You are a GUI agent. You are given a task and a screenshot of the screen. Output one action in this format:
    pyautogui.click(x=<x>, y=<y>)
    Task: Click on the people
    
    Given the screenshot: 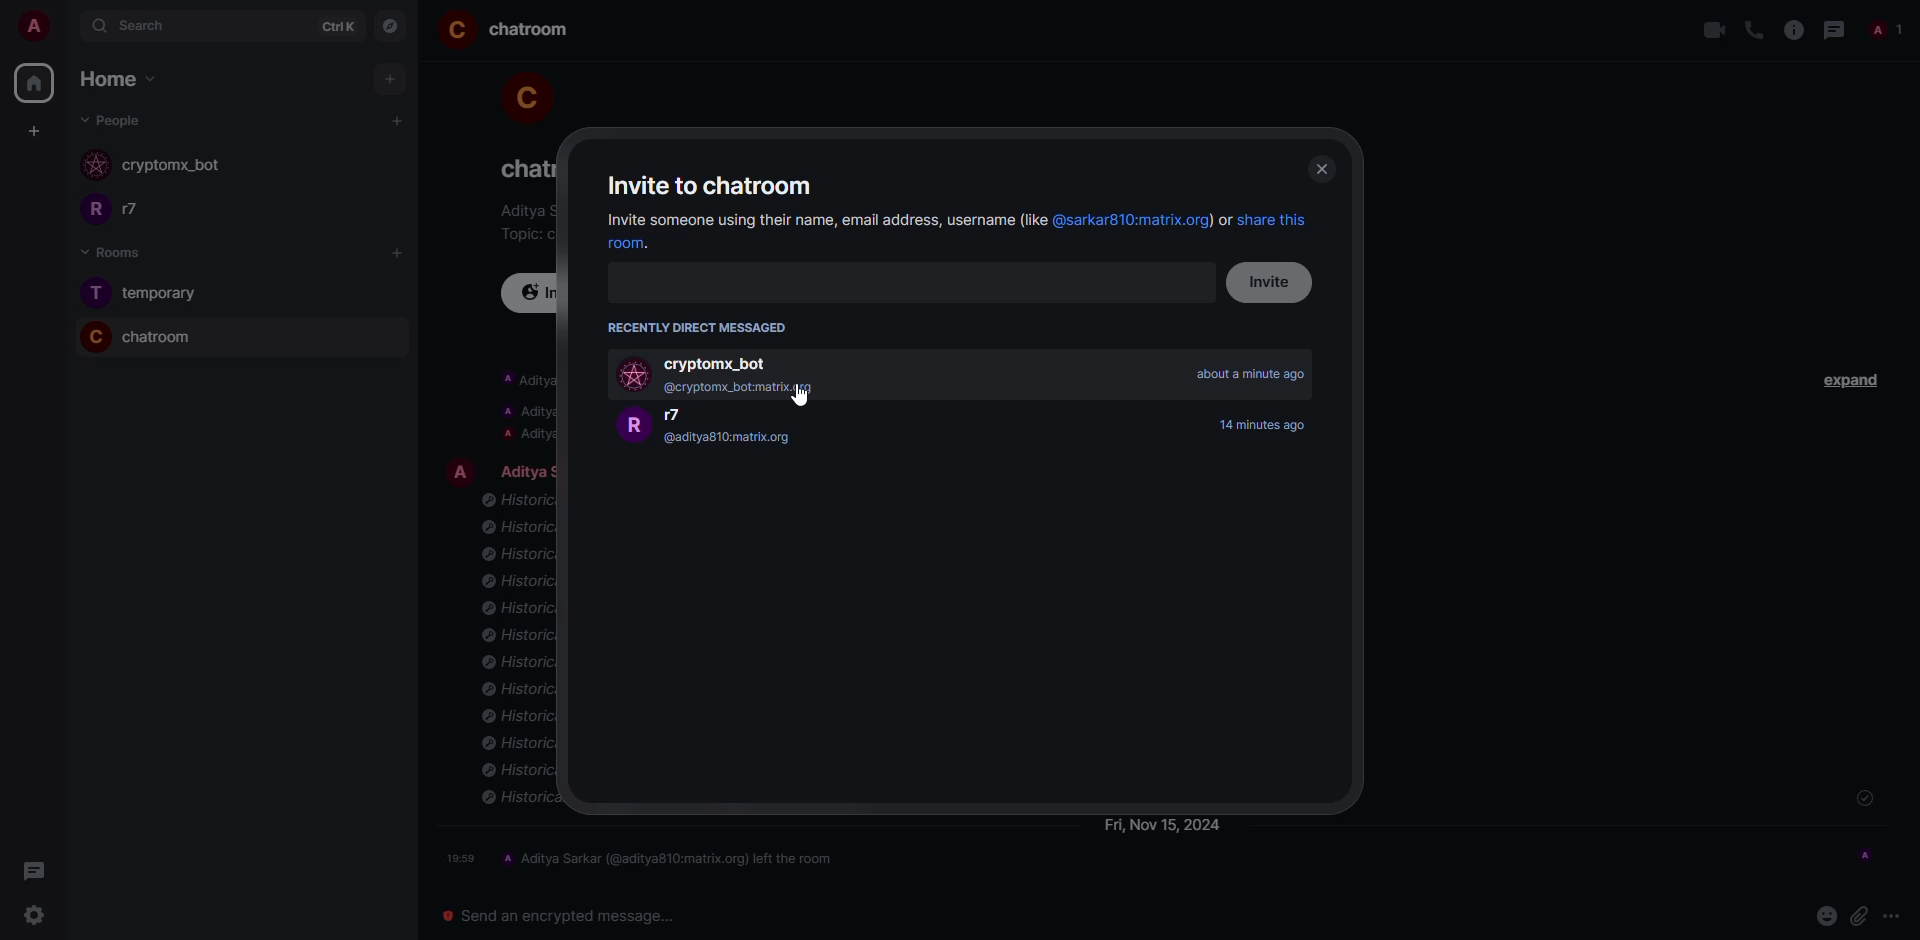 What is the action you would take?
    pyautogui.click(x=1882, y=32)
    